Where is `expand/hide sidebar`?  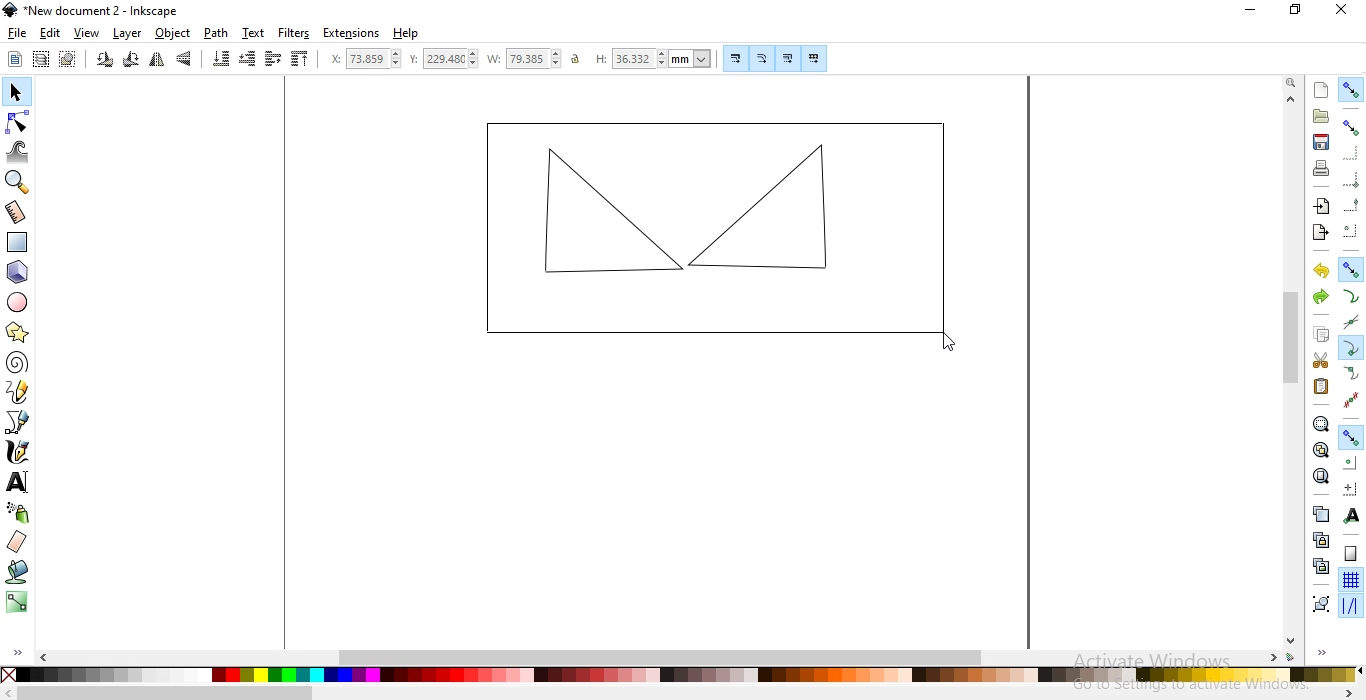
expand/hide sidebar is located at coordinates (1328, 654).